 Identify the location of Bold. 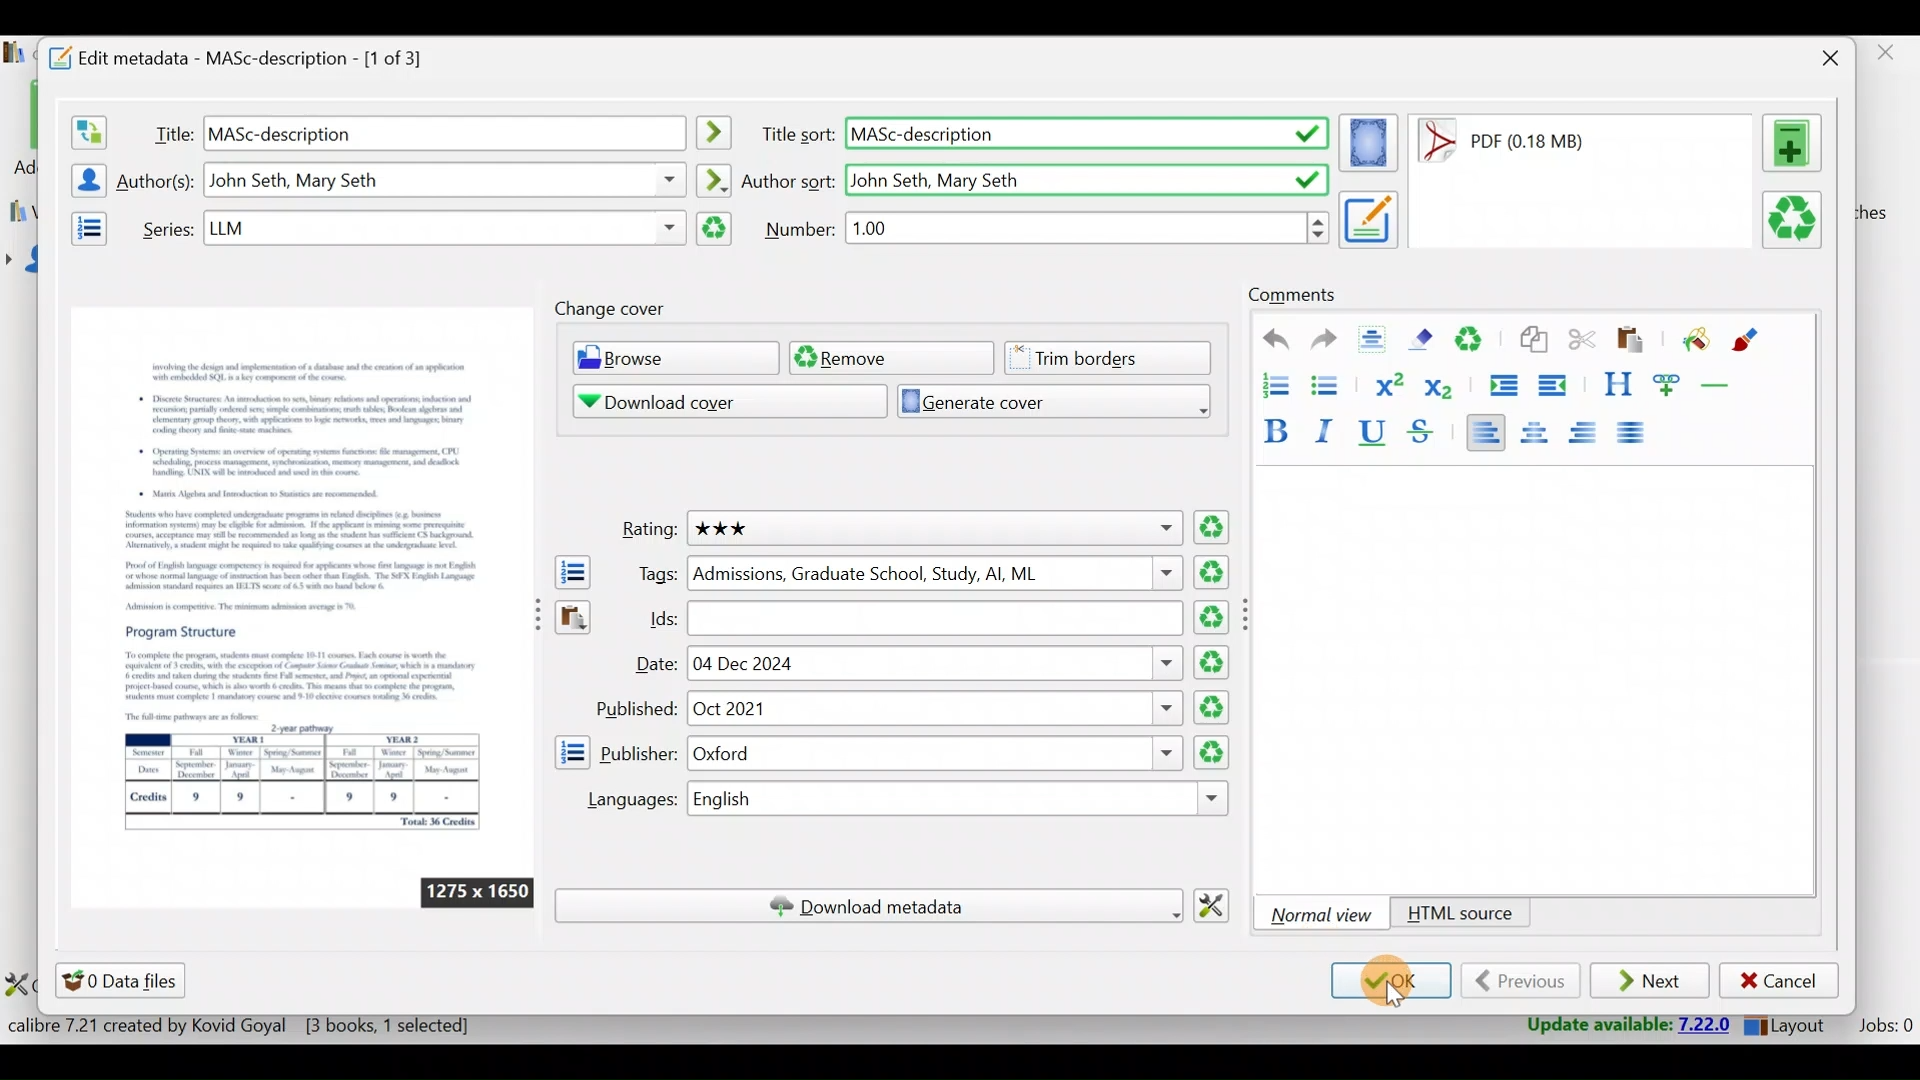
(1273, 427).